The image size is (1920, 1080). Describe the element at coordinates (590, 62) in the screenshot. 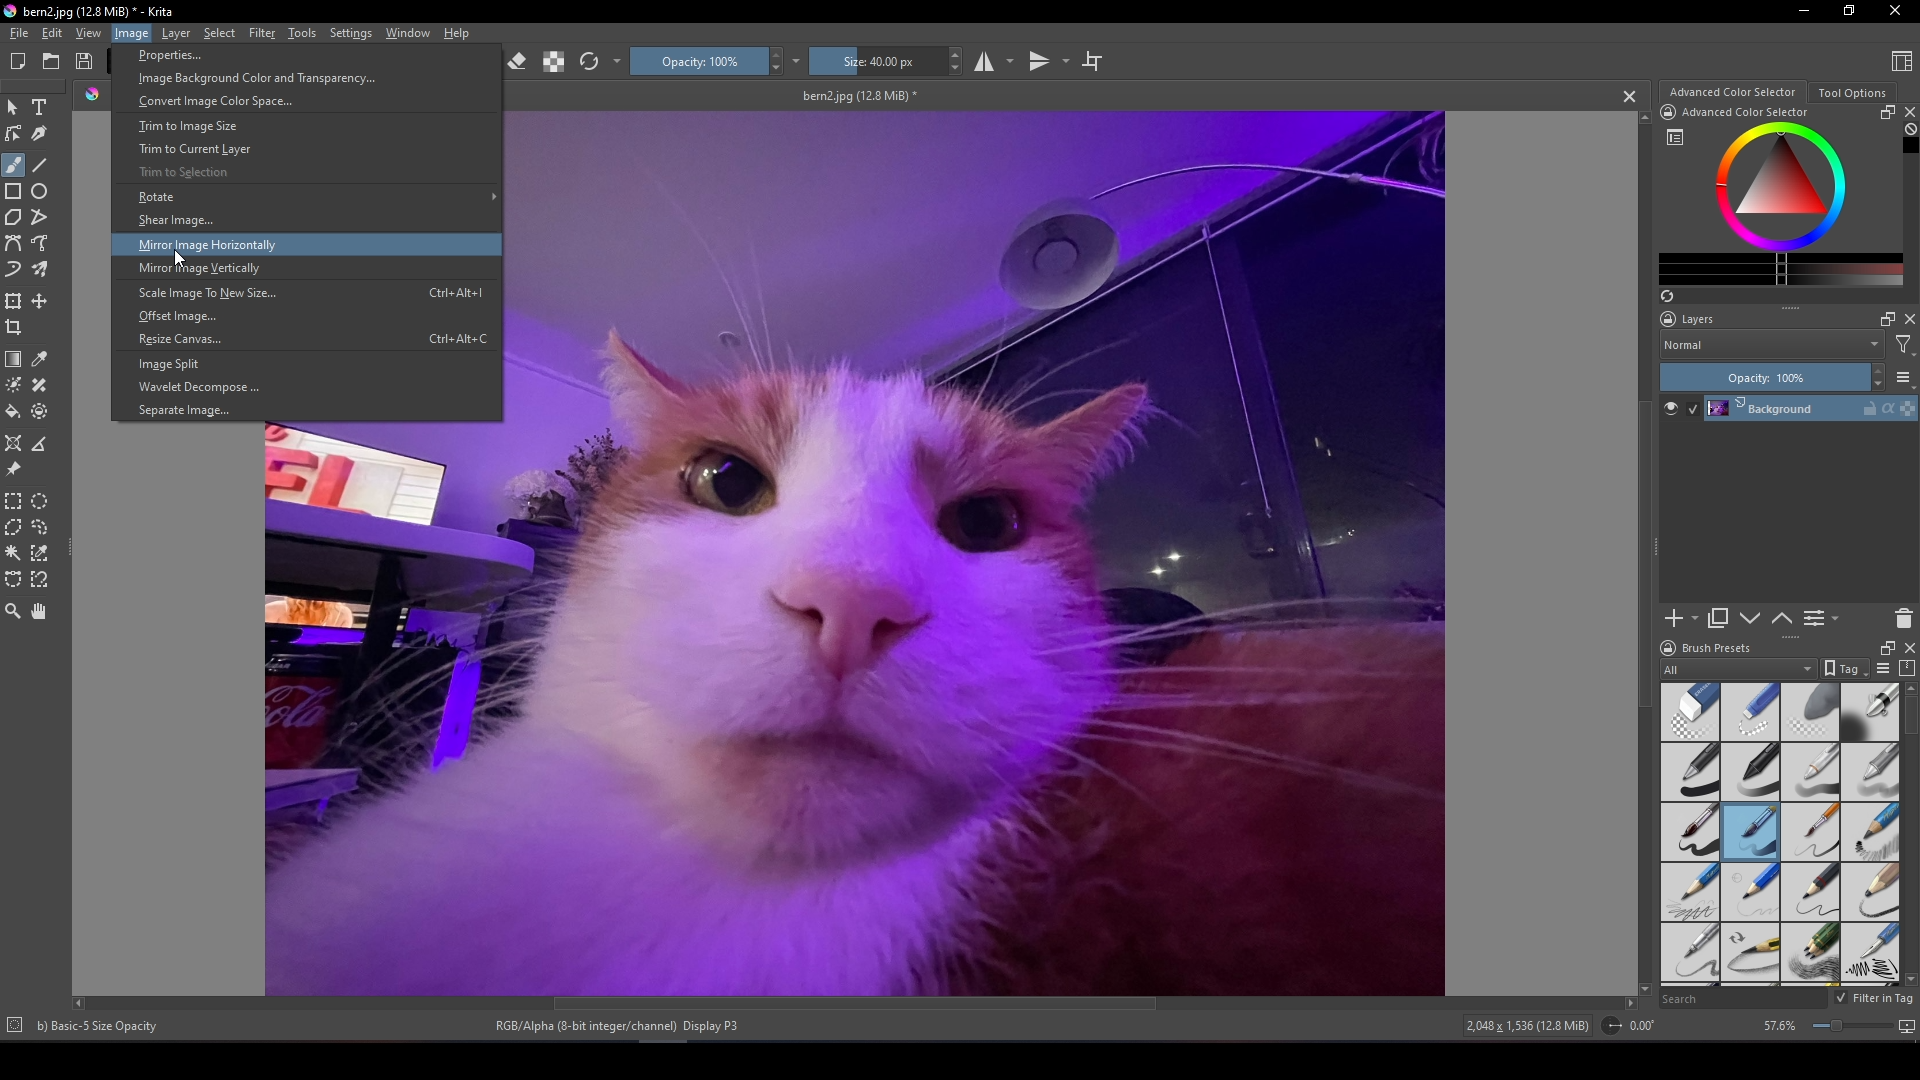

I see `Reload preset` at that location.